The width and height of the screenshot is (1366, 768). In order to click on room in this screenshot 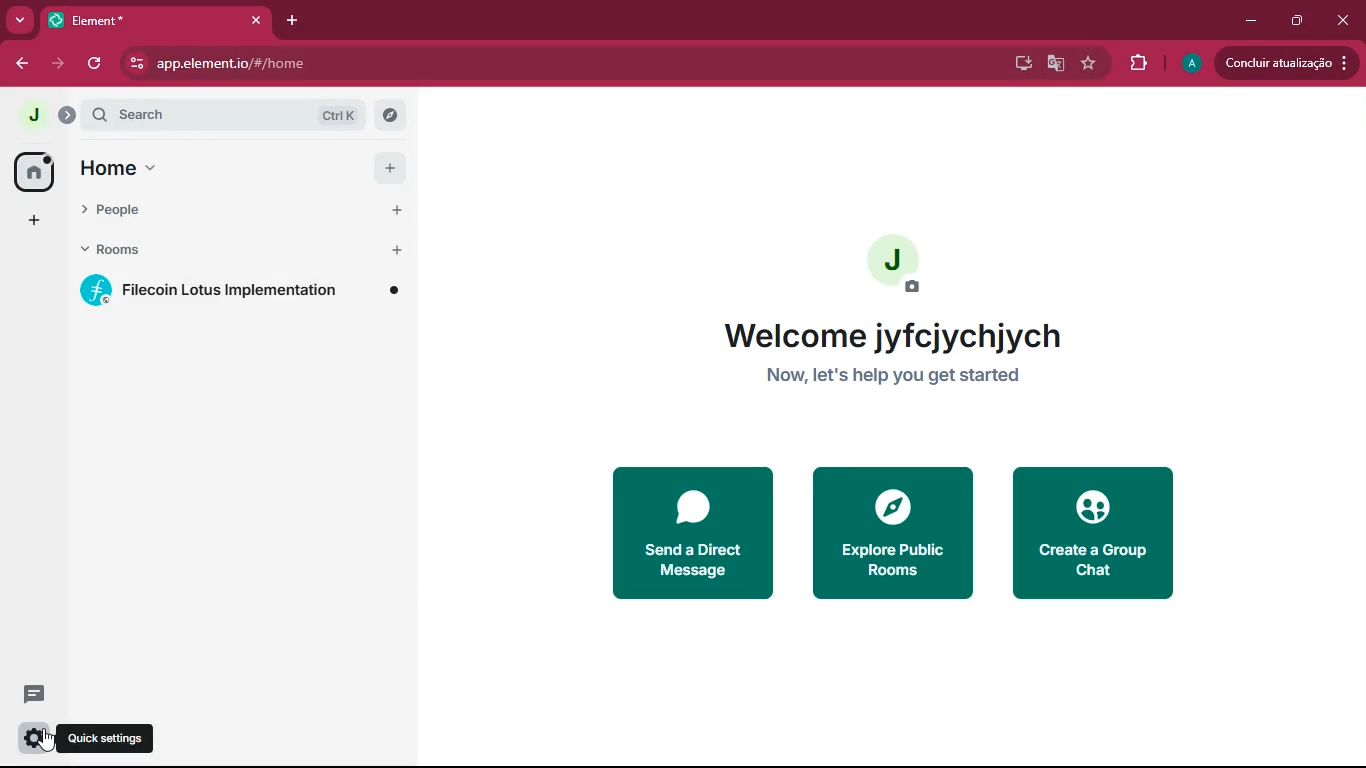, I will do `click(244, 292)`.